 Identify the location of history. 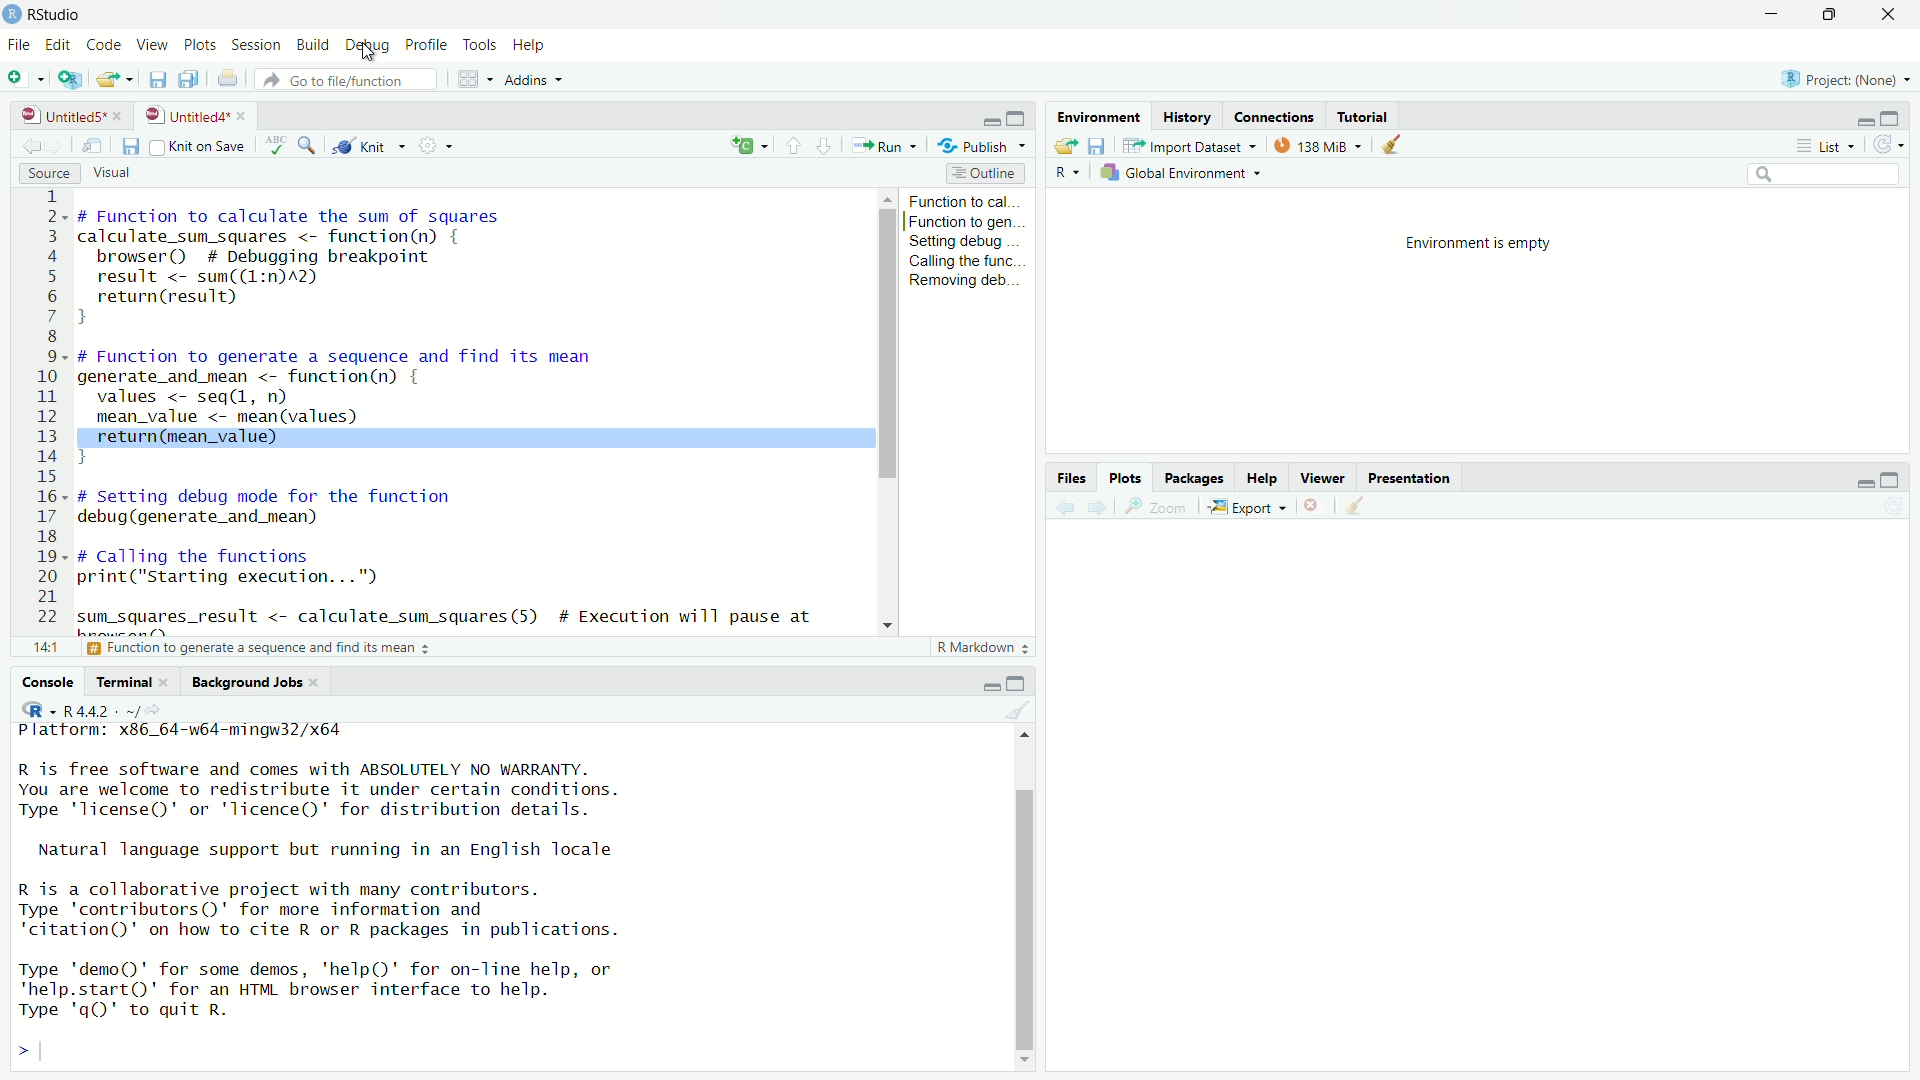
(1184, 113).